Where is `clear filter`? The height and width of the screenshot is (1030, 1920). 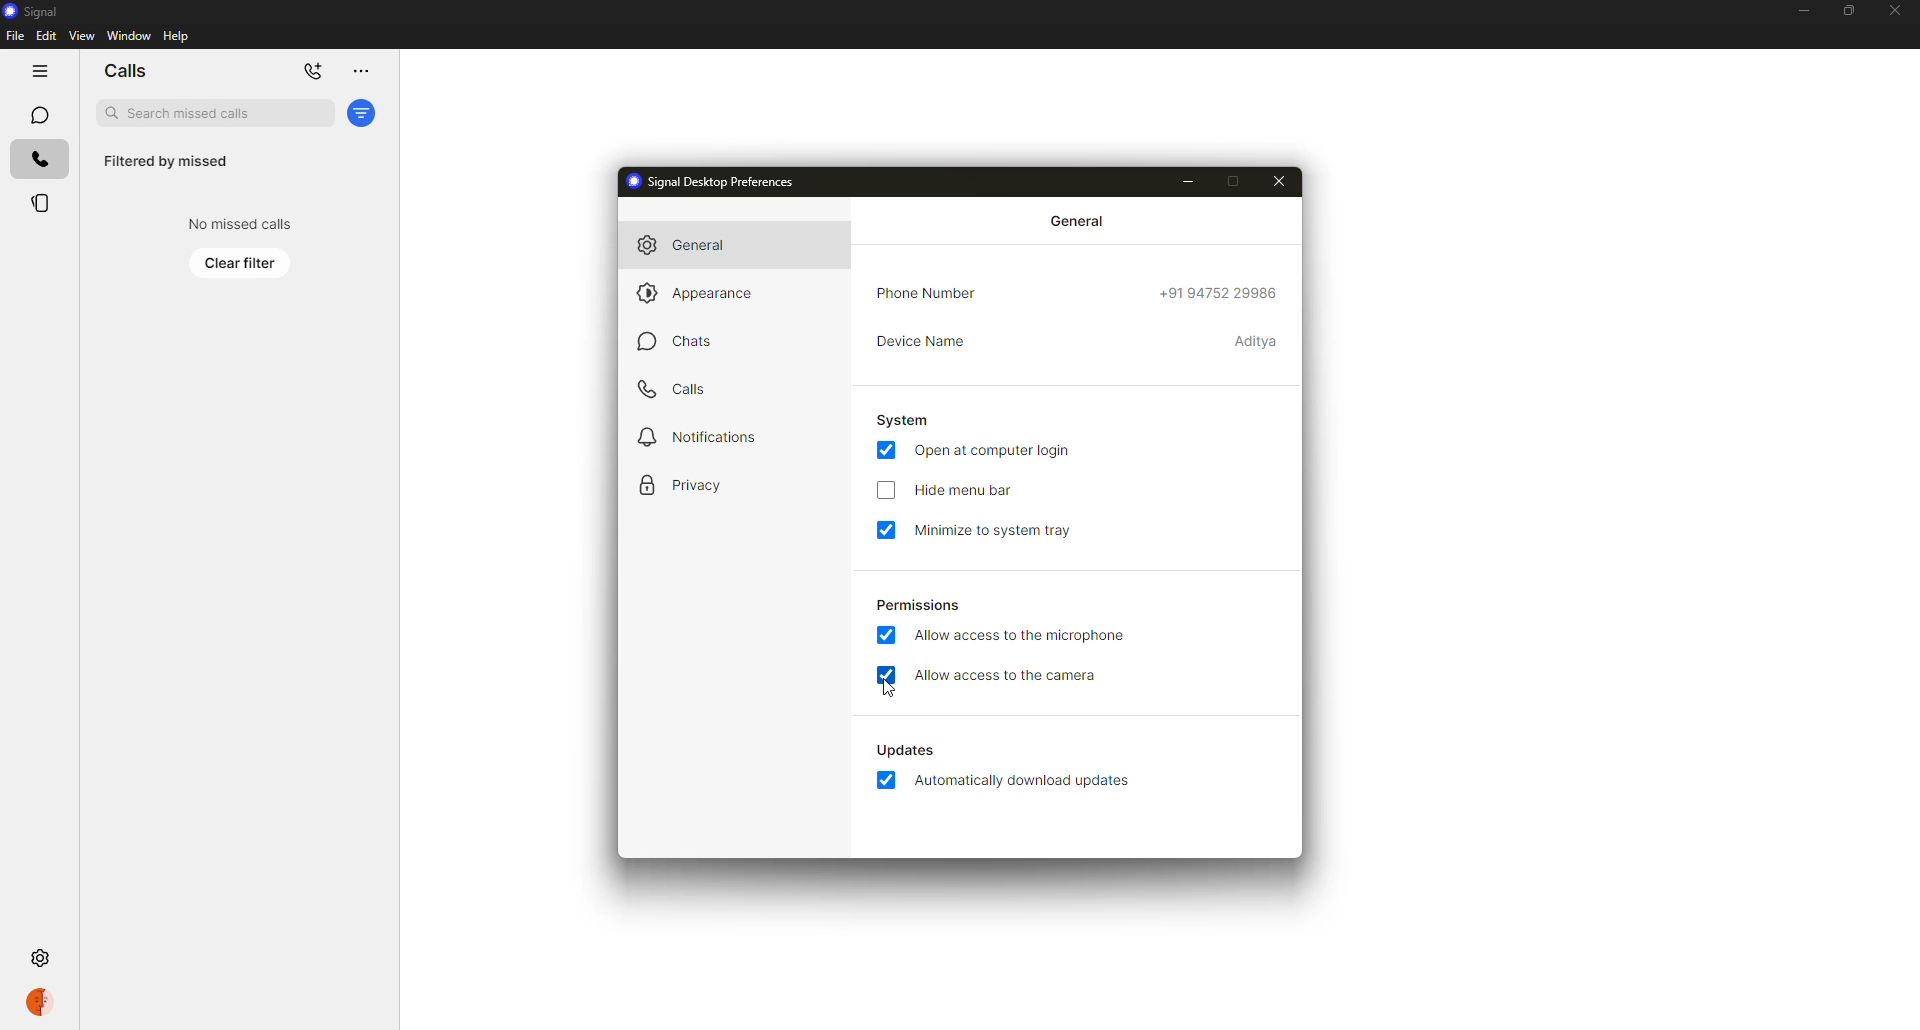 clear filter is located at coordinates (241, 262).